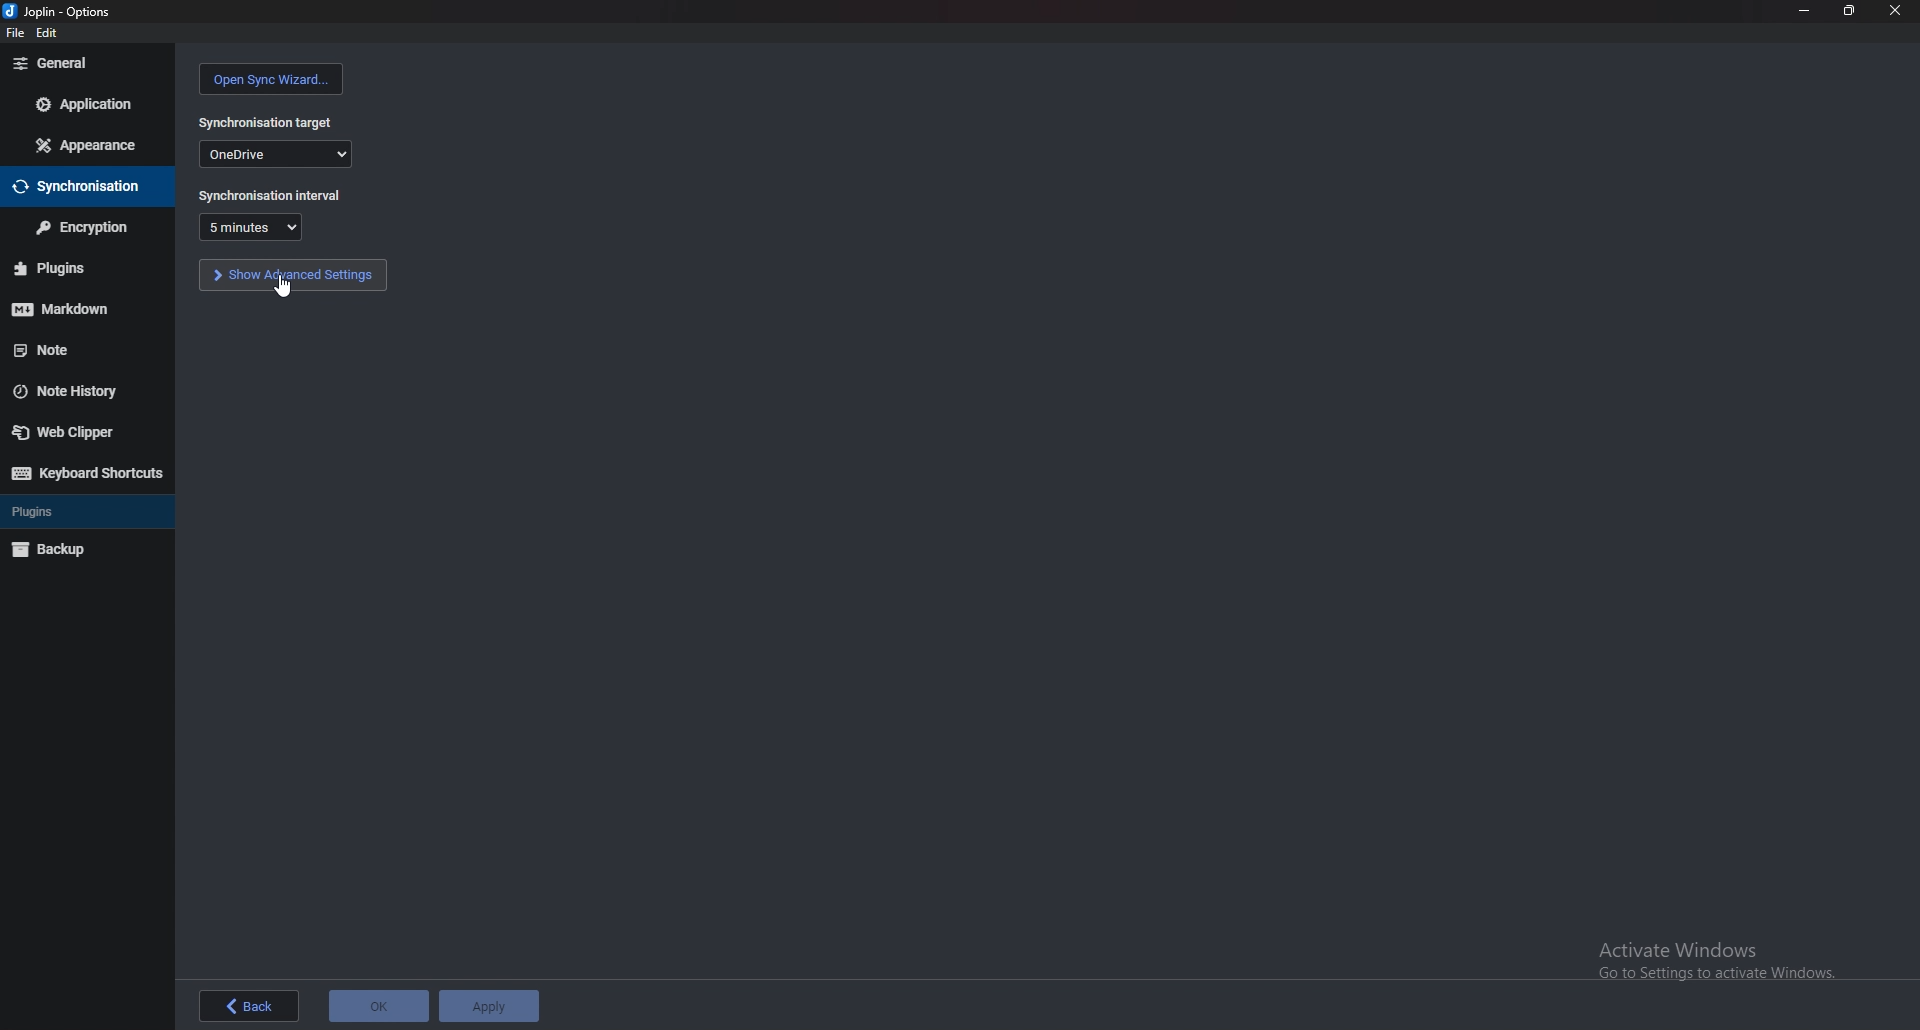 The image size is (1920, 1030). I want to click on sync interval, so click(250, 228).